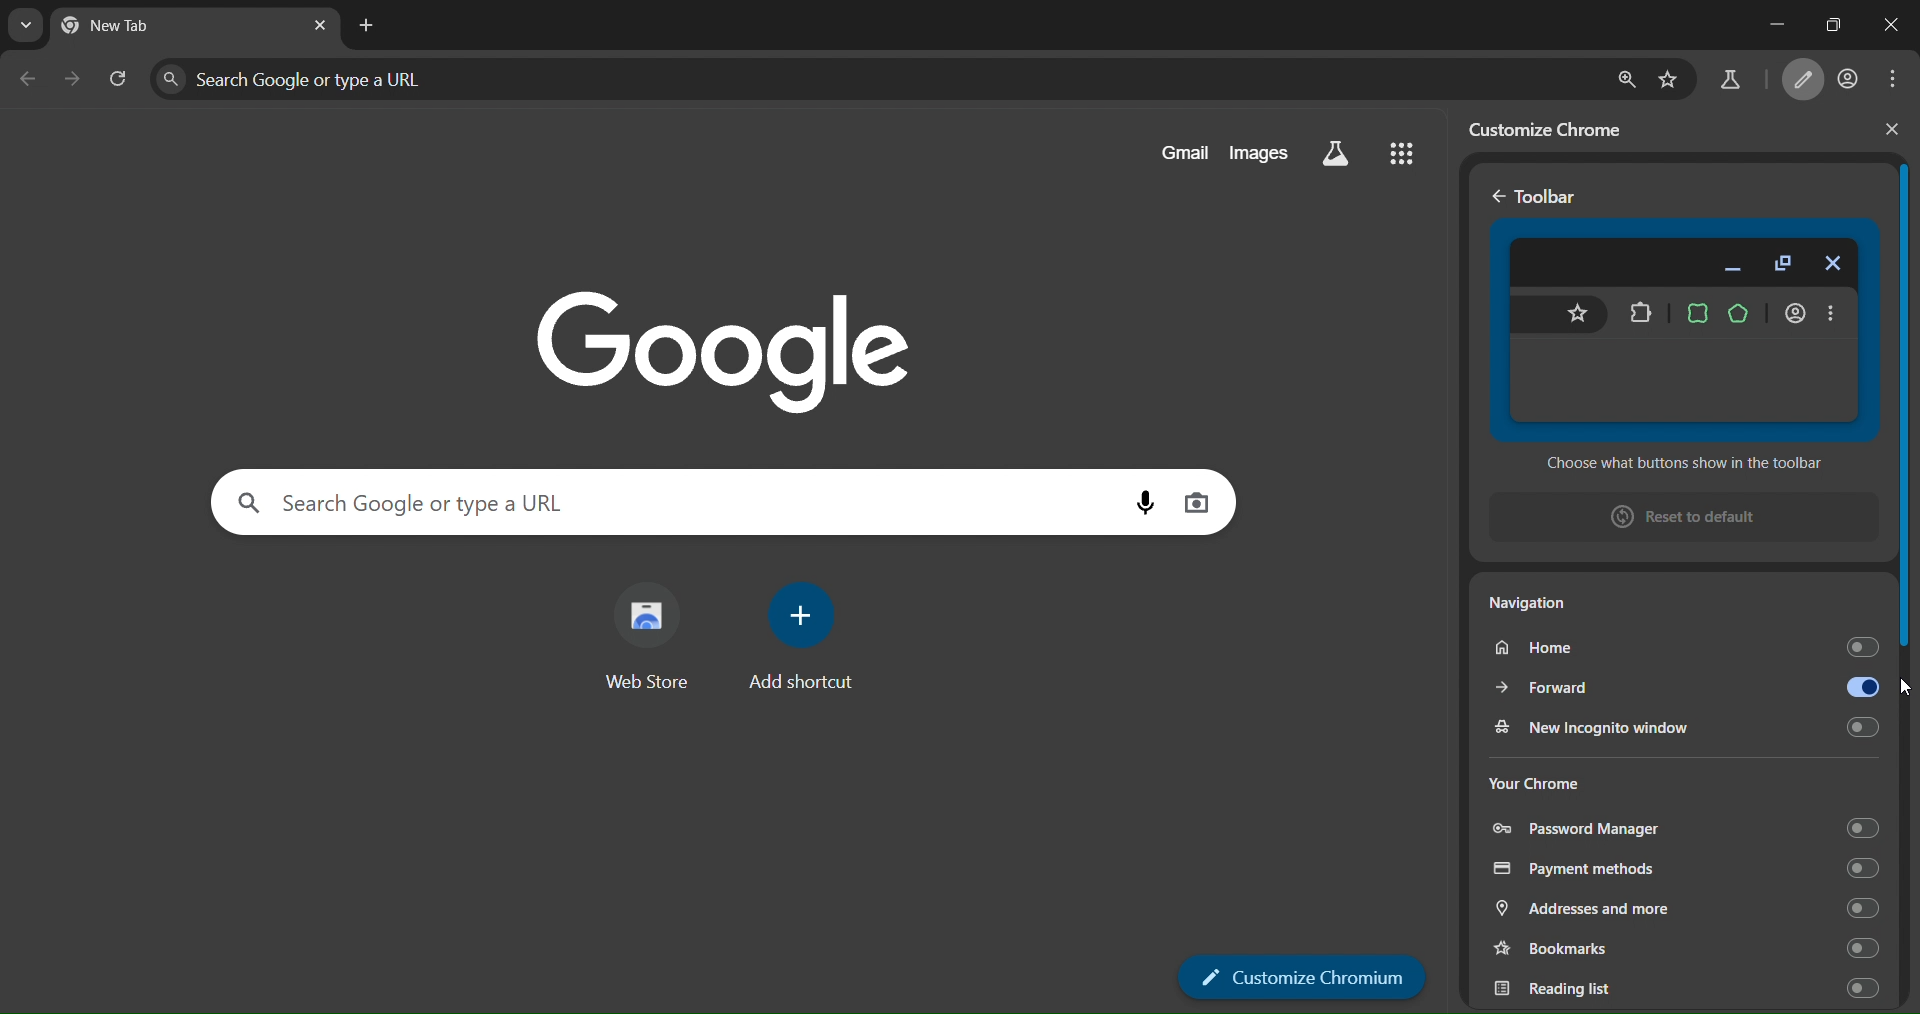 The width and height of the screenshot is (1920, 1014). I want to click on minimize, so click(1766, 23).